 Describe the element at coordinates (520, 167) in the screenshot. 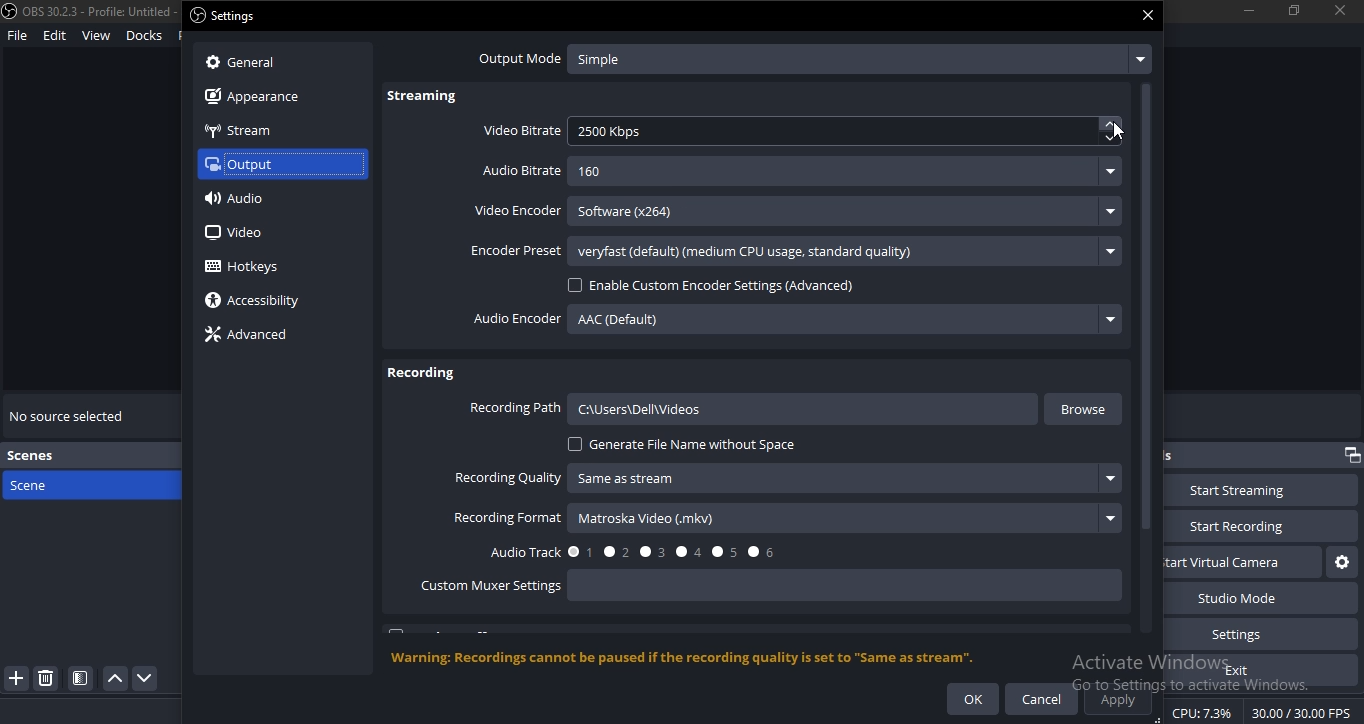

I see `audio bitrate -160` at that location.